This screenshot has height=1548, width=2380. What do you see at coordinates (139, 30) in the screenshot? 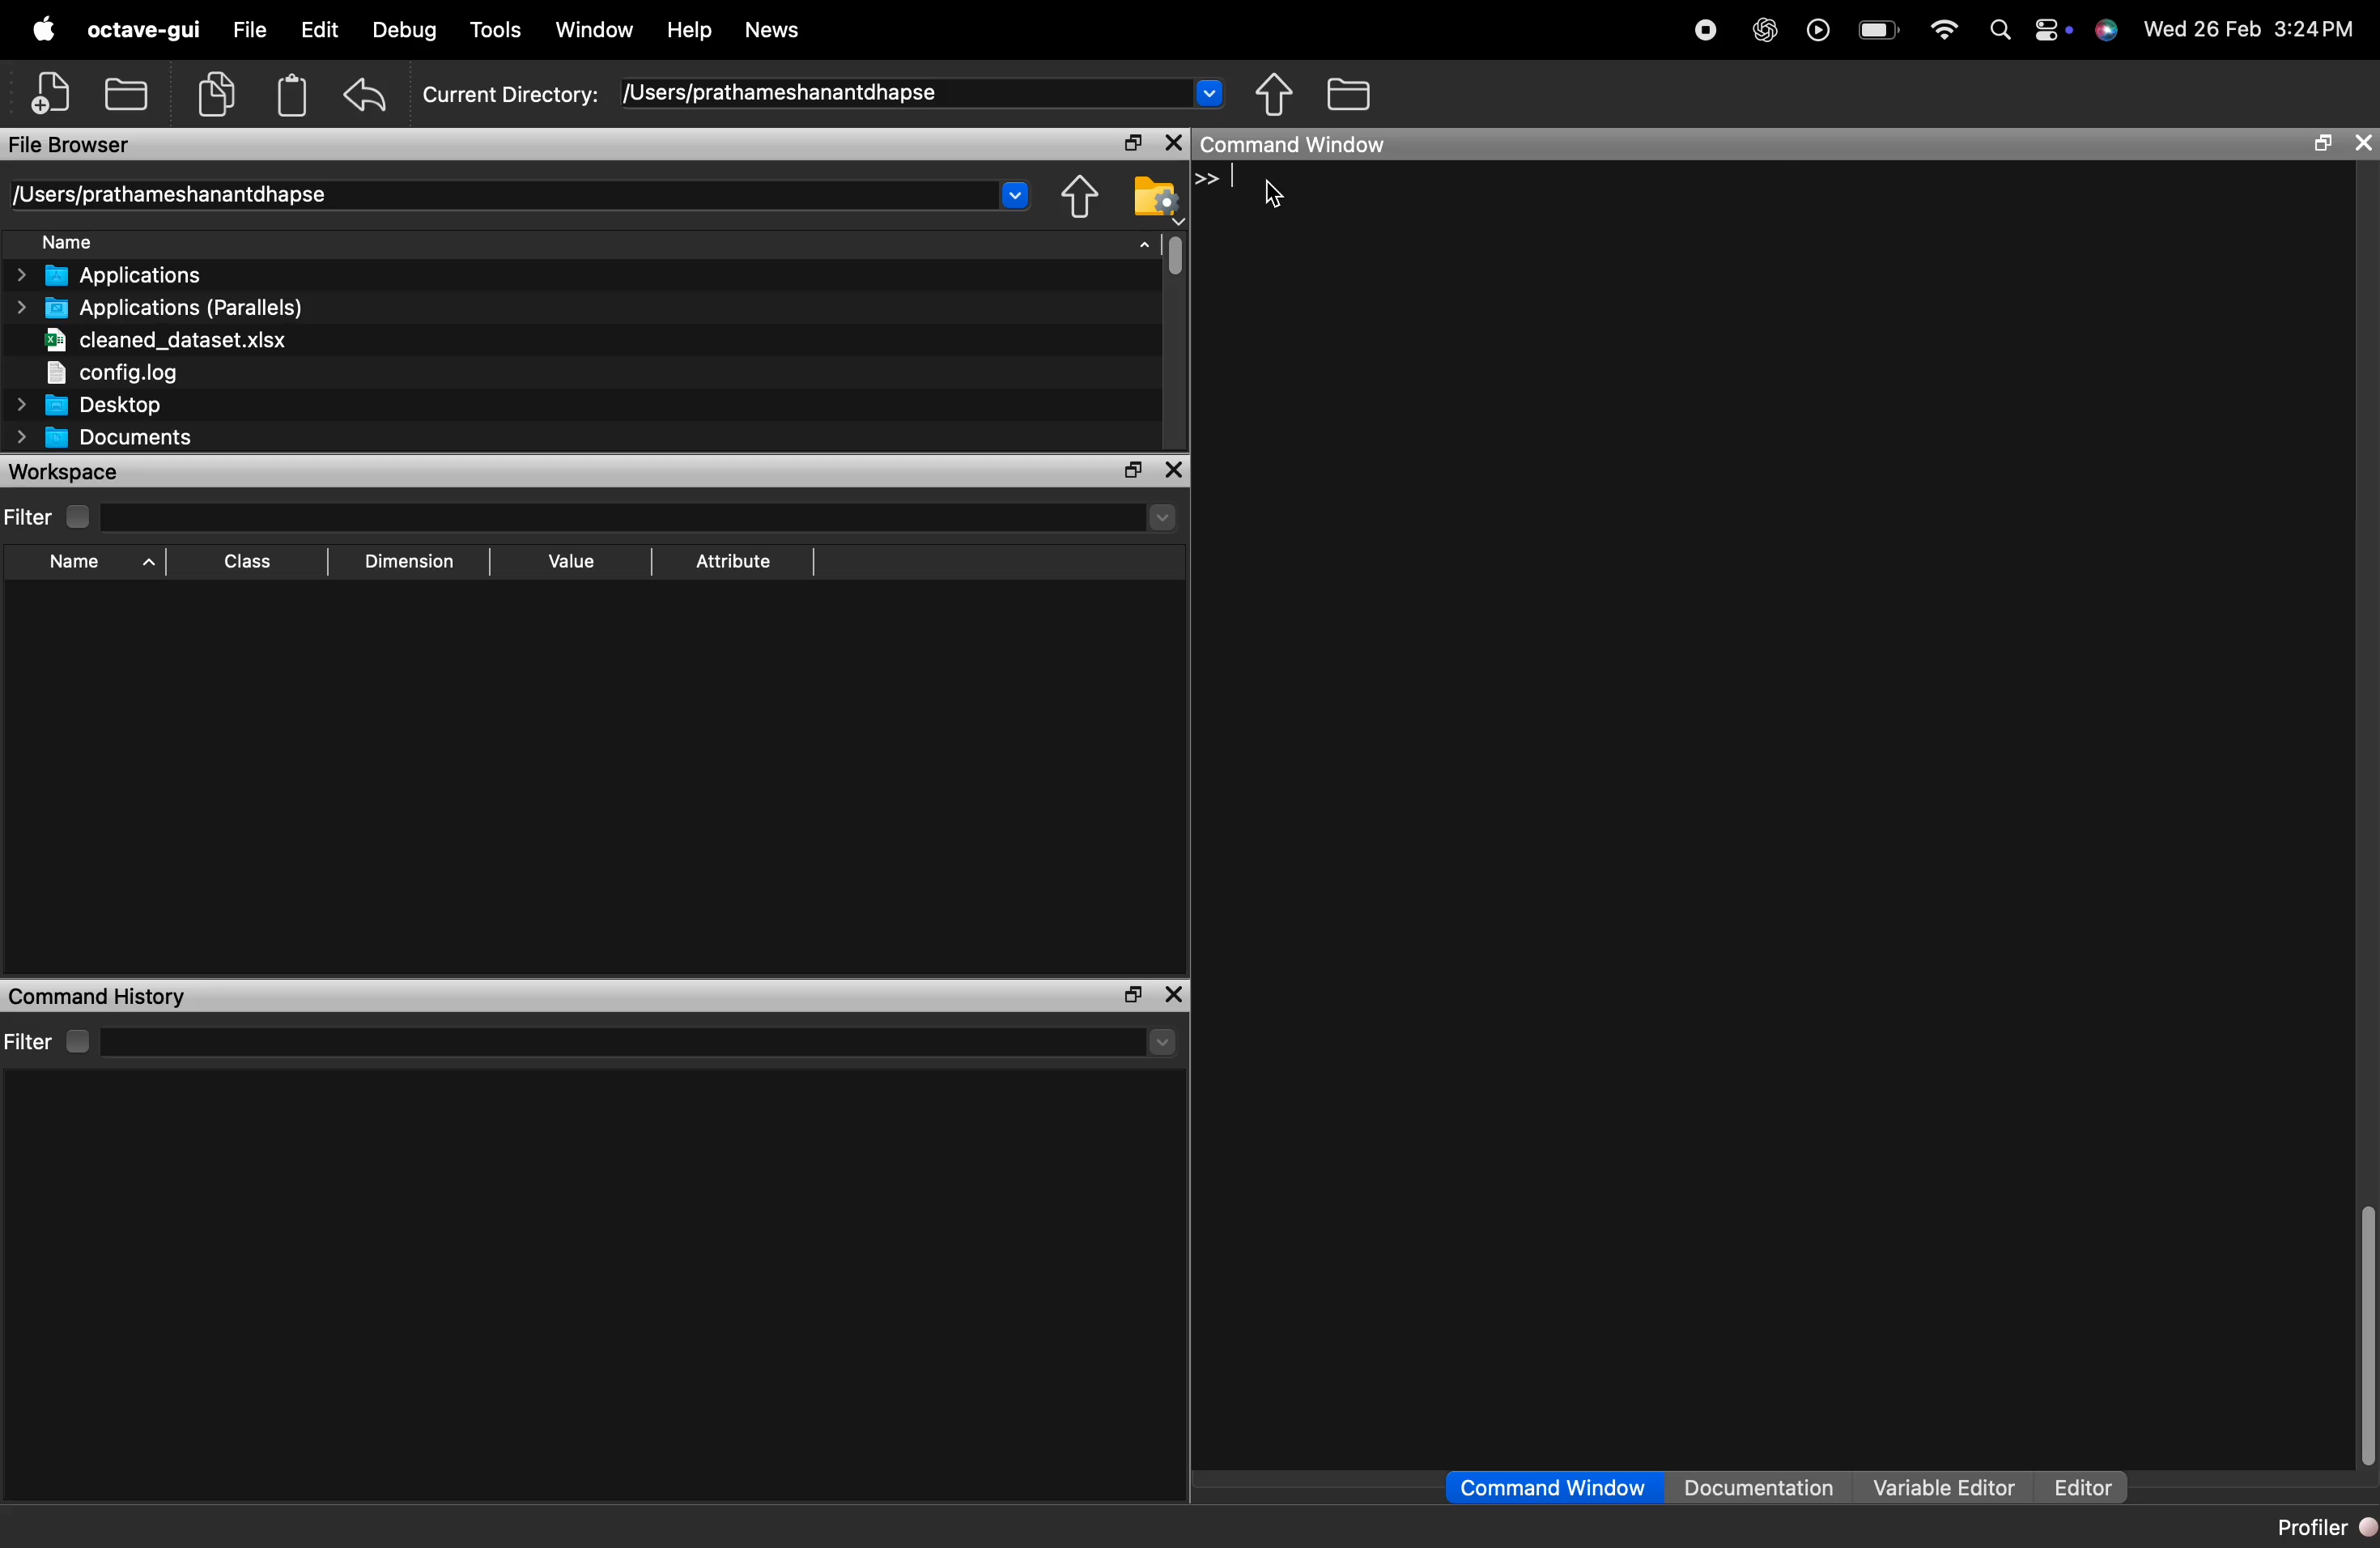
I see `octave-gui` at bounding box center [139, 30].